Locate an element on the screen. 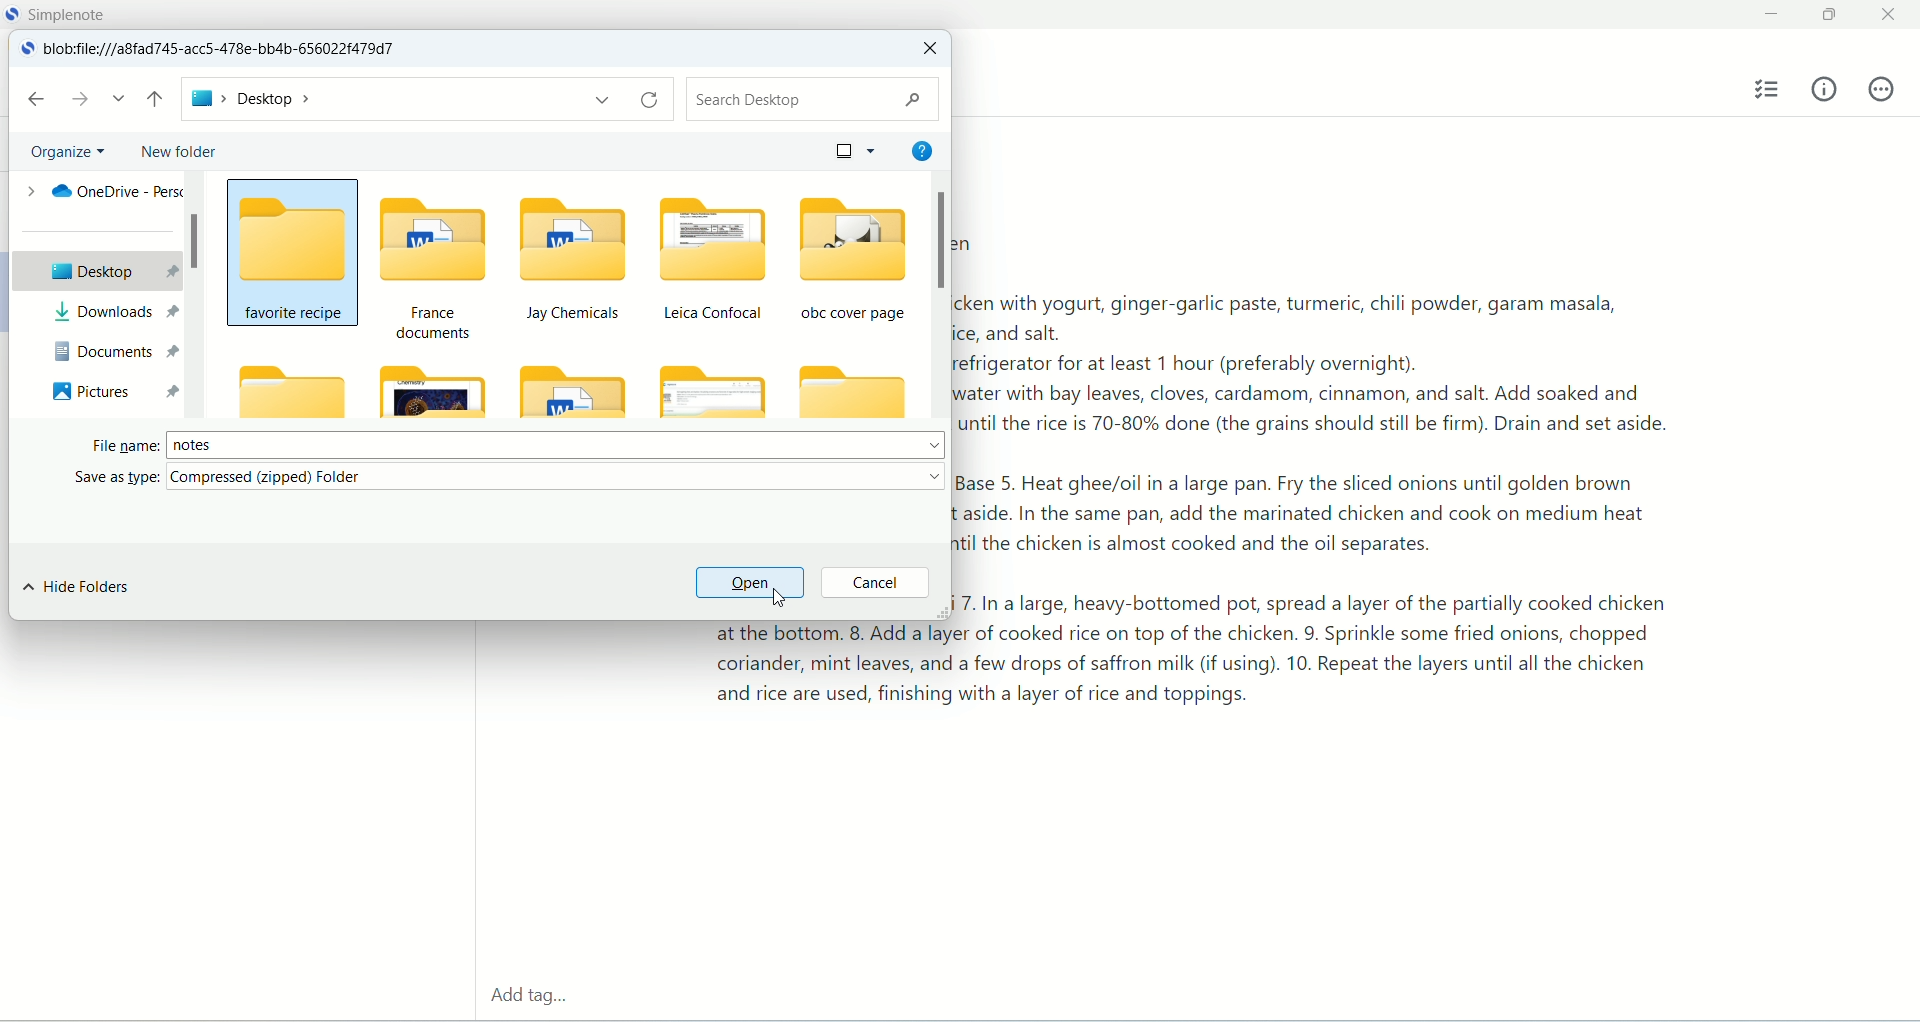 This screenshot has width=1920, height=1022. maximize is located at coordinates (1833, 16).